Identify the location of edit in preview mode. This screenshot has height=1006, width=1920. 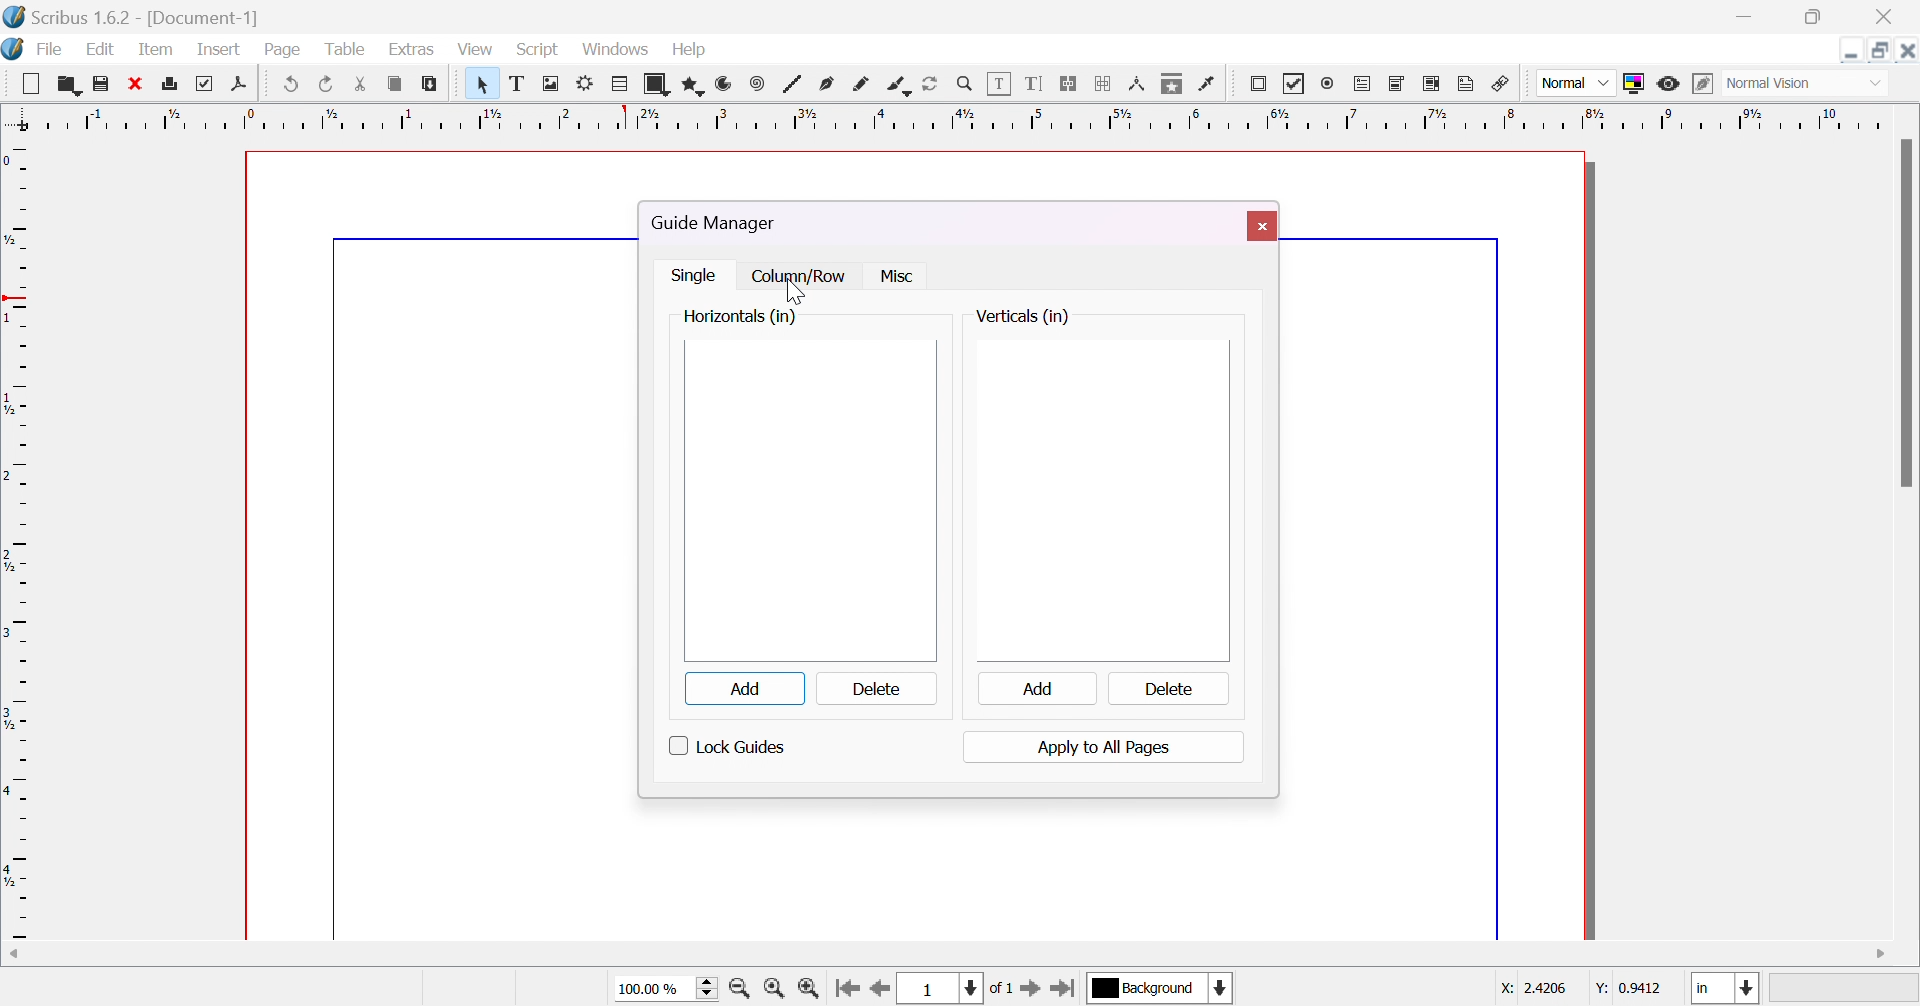
(1703, 83).